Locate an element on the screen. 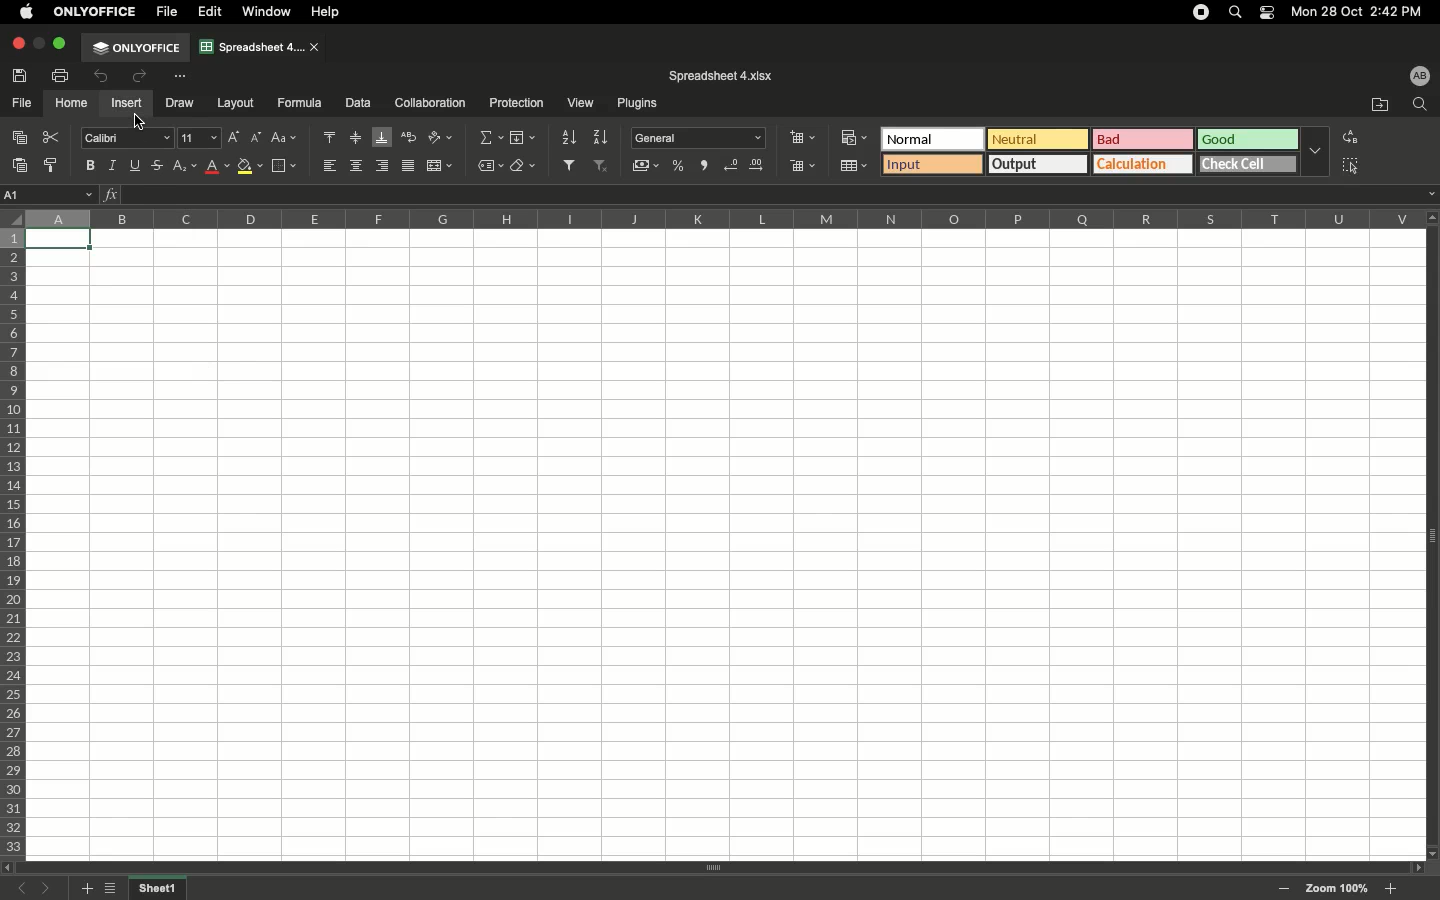 The height and width of the screenshot is (900, 1440). Layout is located at coordinates (236, 103).